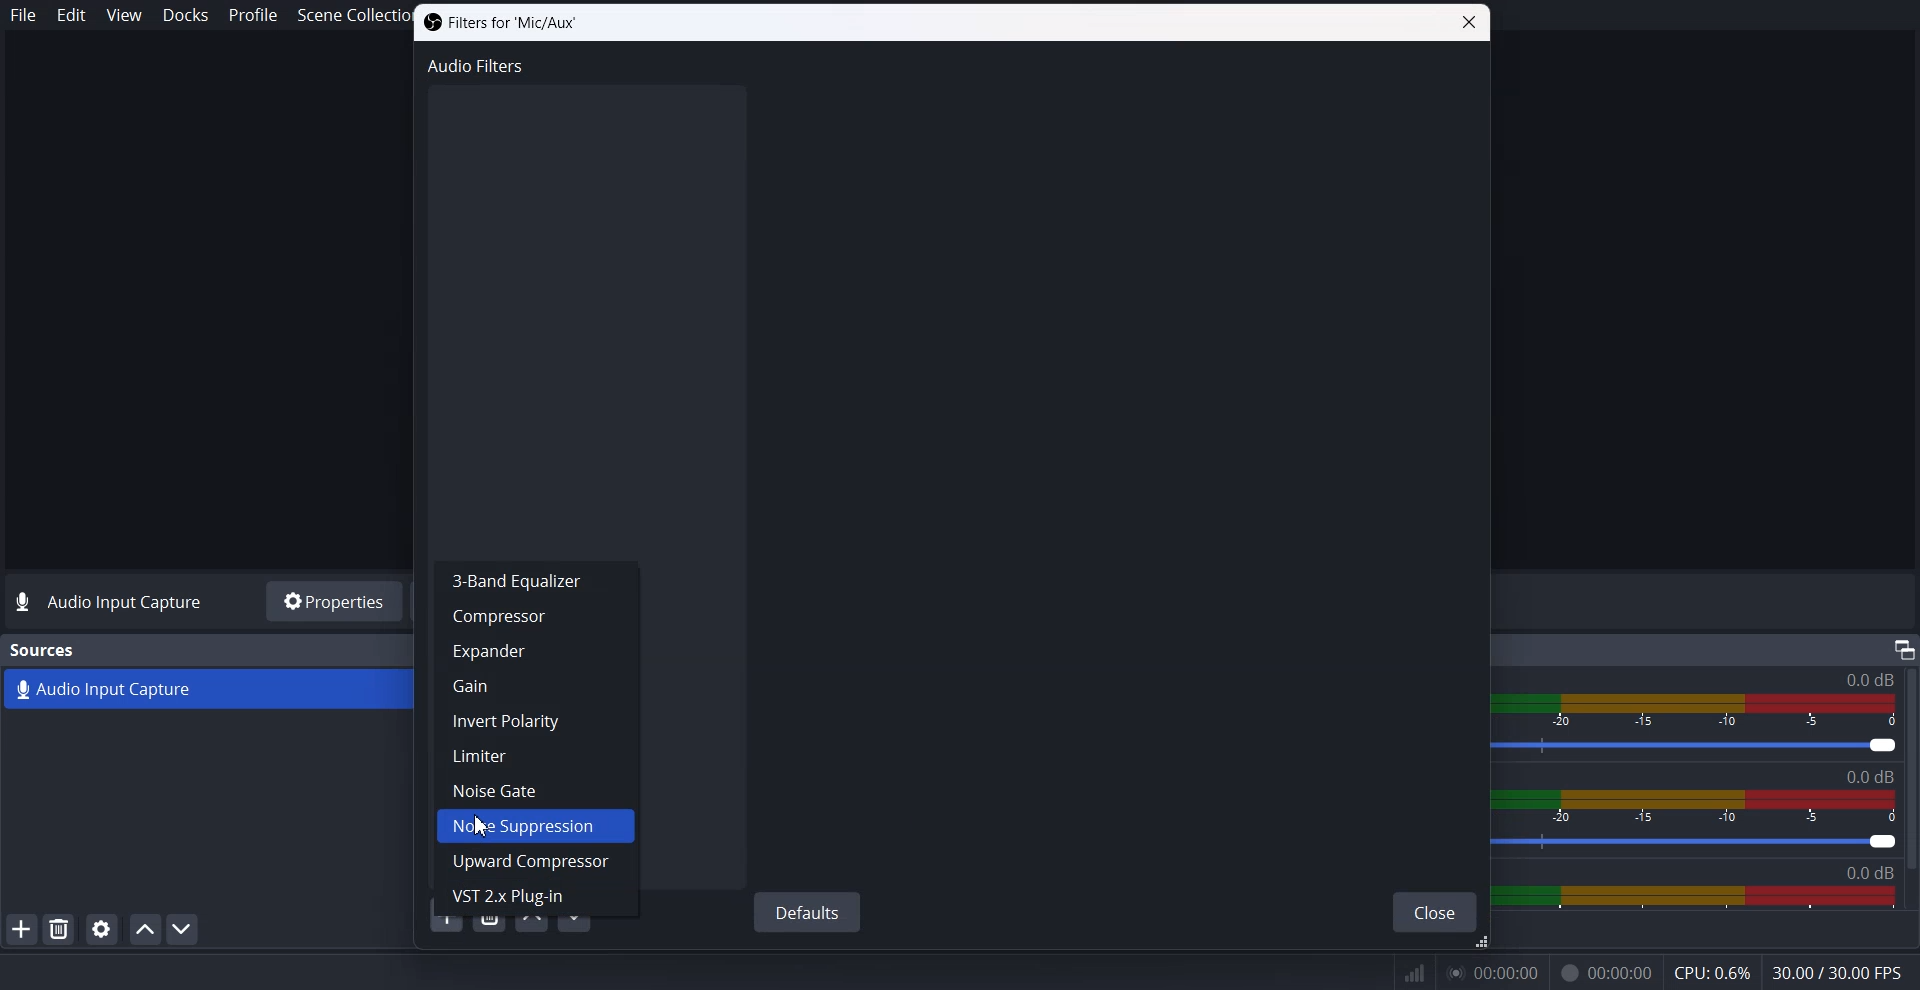 This screenshot has height=990, width=1920. What do you see at coordinates (21, 928) in the screenshot?
I see `Add Source` at bounding box center [21, 928].